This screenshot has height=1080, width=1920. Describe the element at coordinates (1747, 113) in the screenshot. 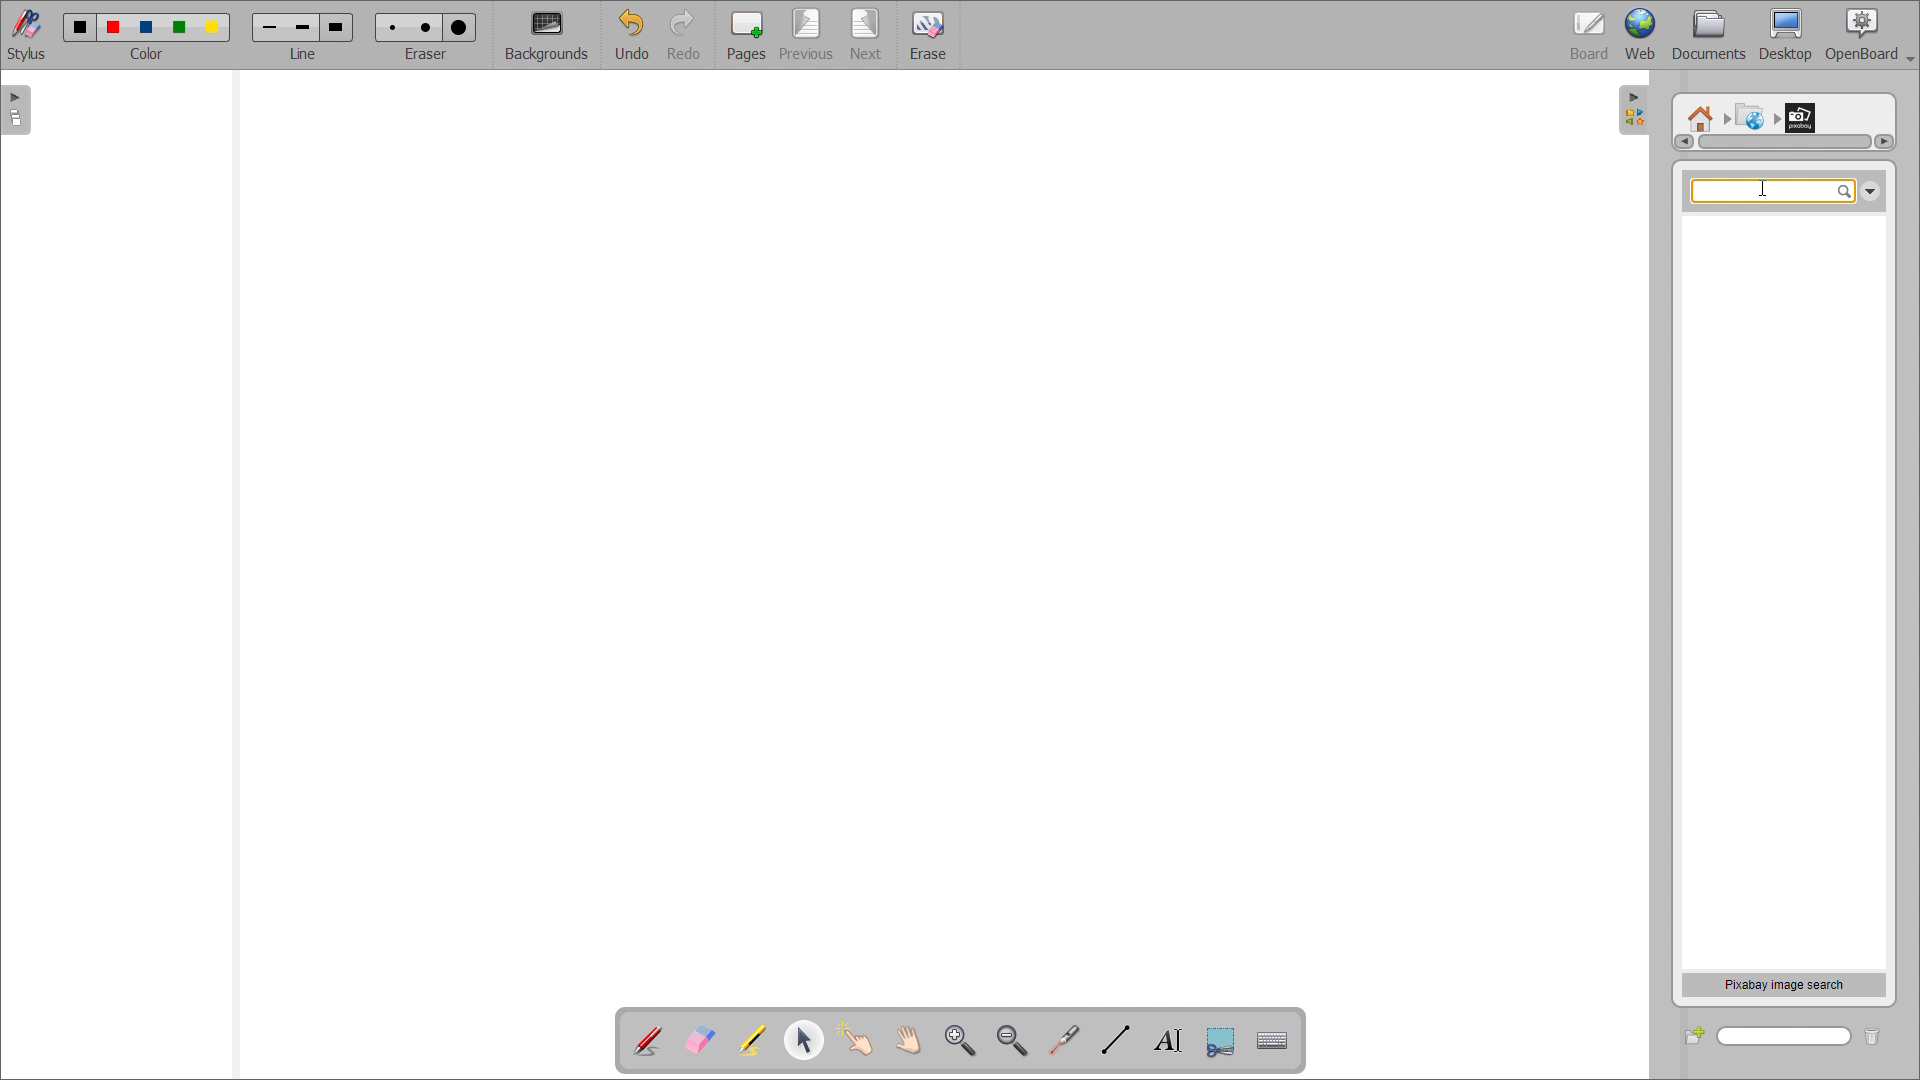

I see `Web search` at that location.